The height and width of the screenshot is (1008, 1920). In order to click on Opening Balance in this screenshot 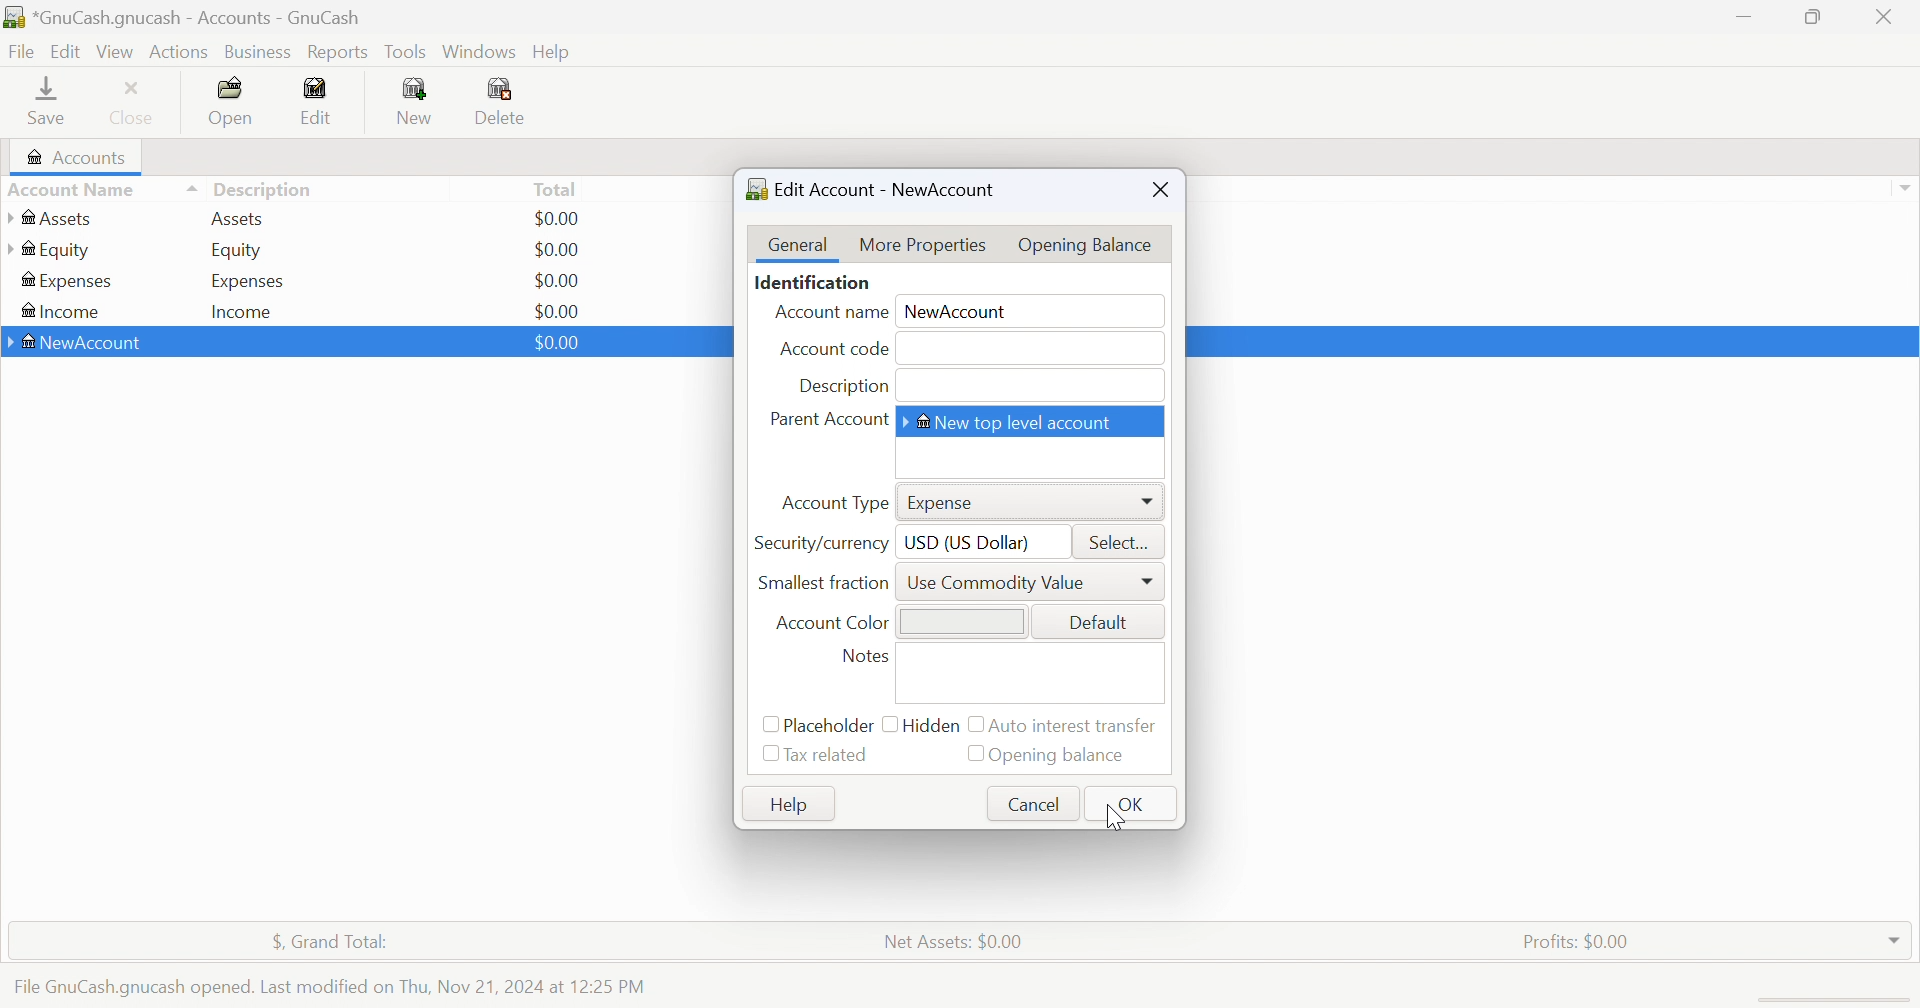, I will do `click(1065, 755)`.